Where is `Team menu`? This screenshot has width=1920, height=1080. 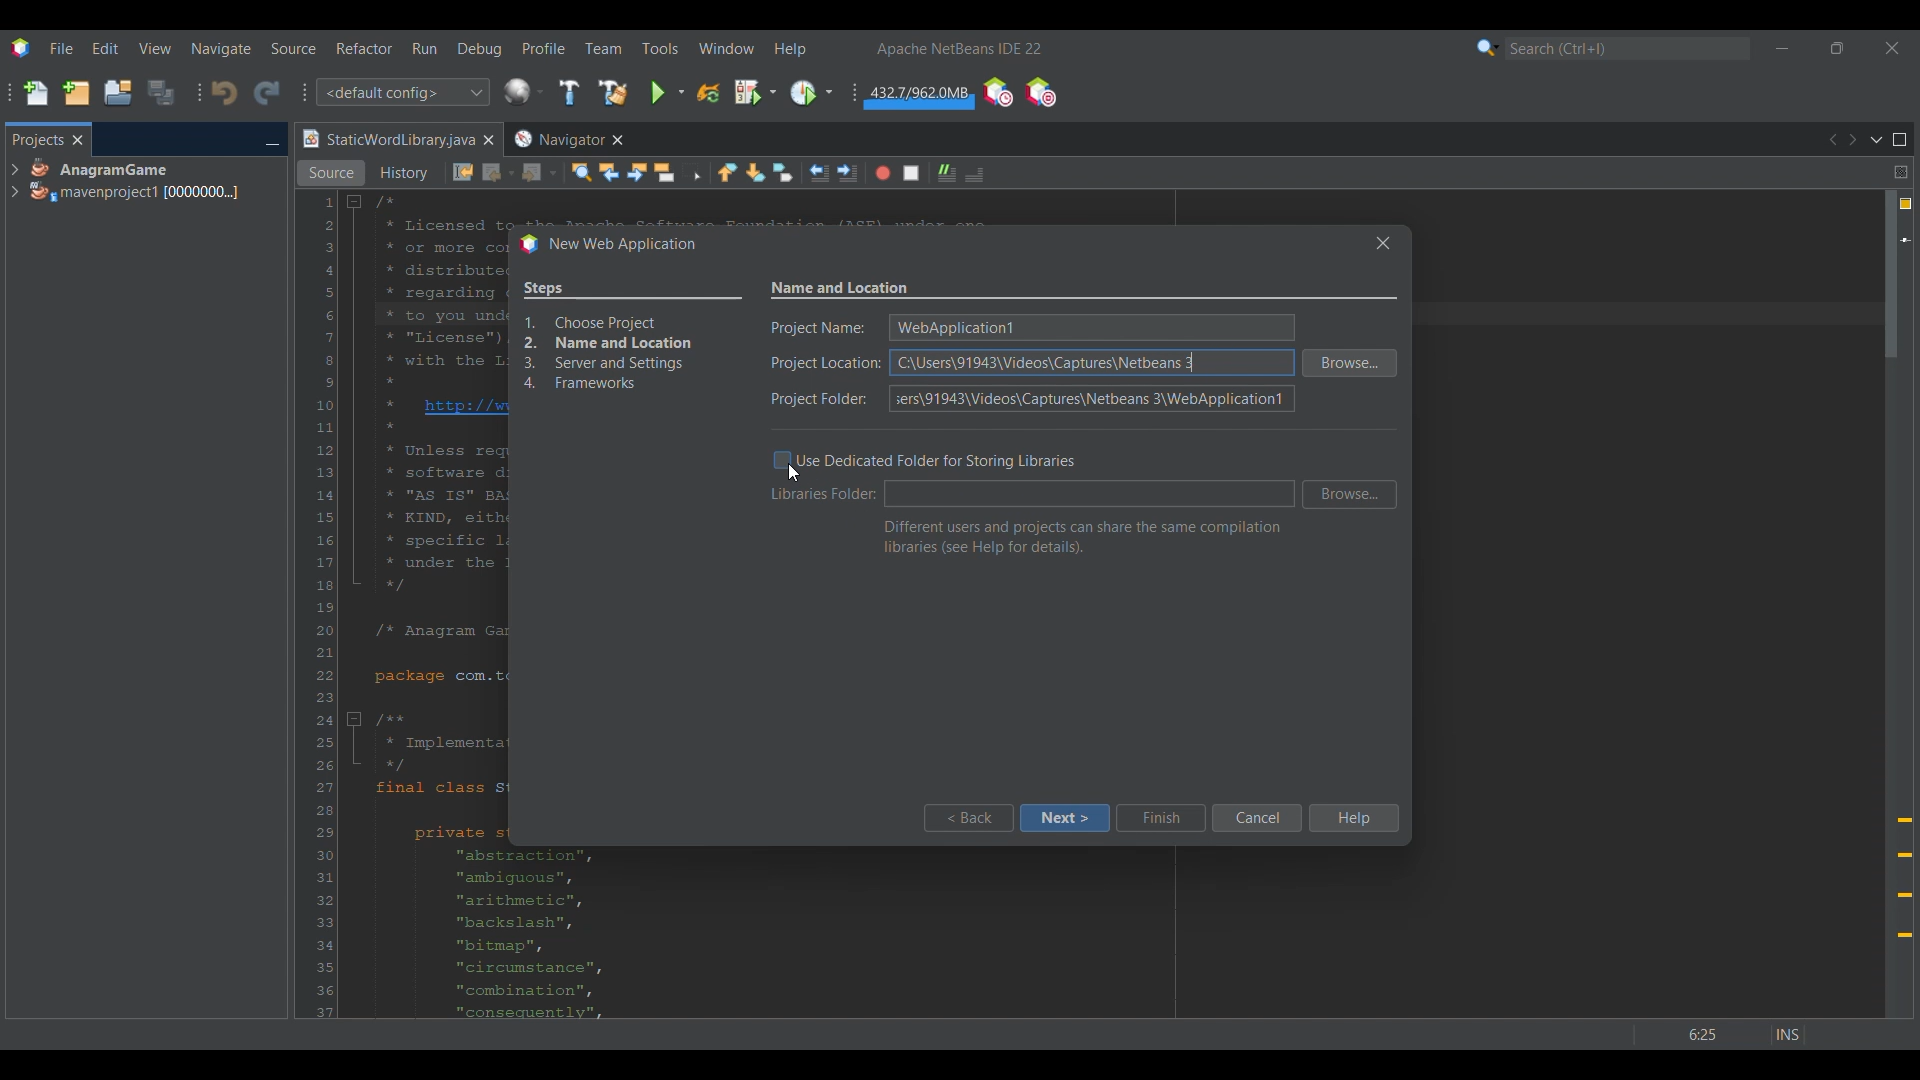 Team menu is located at coordinates (603, 48).